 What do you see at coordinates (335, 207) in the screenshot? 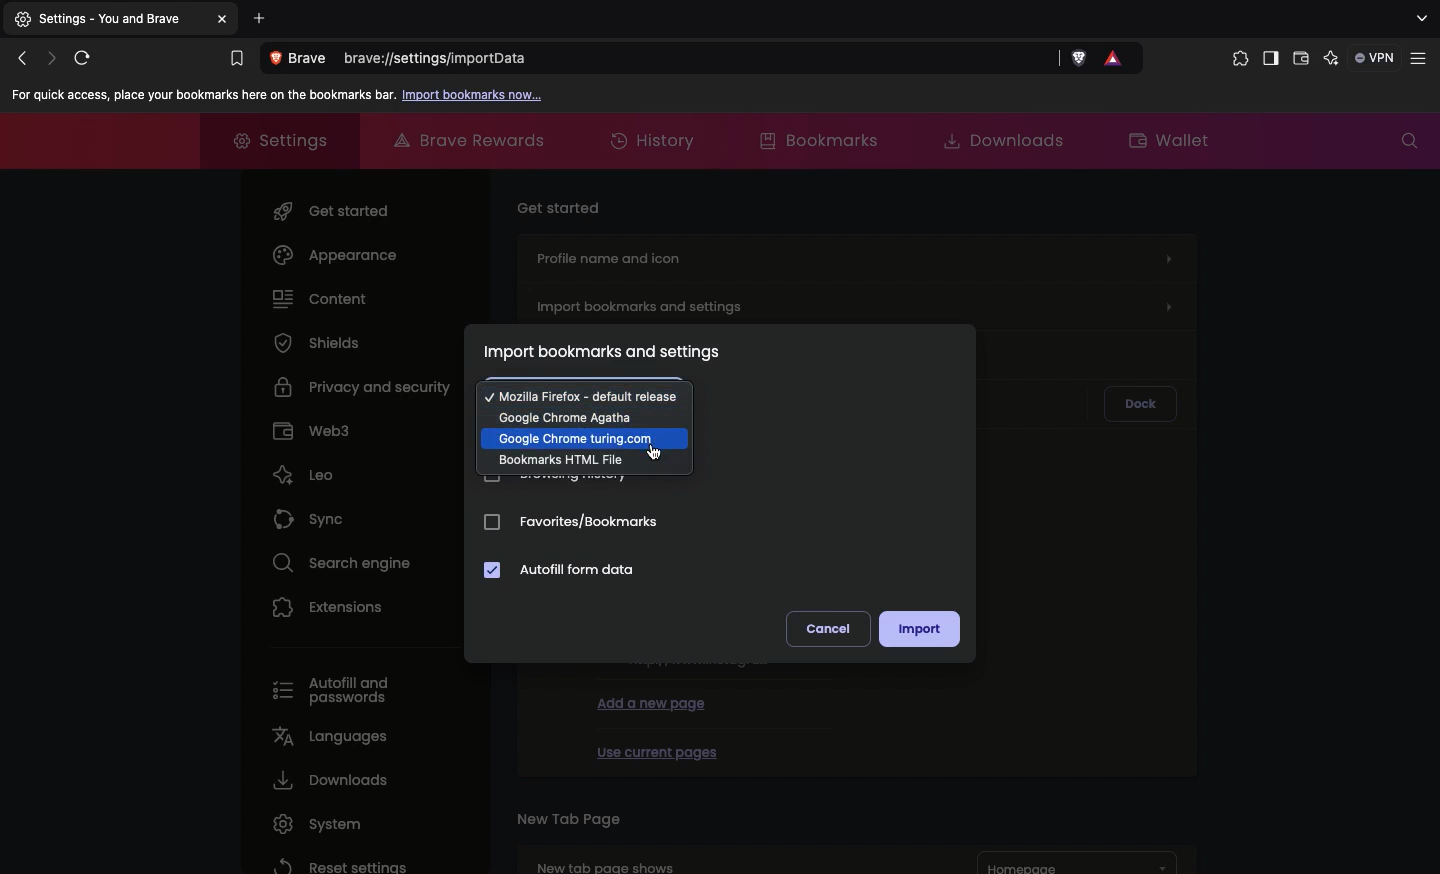
I see `Get started` at bounding box center [335, 207].